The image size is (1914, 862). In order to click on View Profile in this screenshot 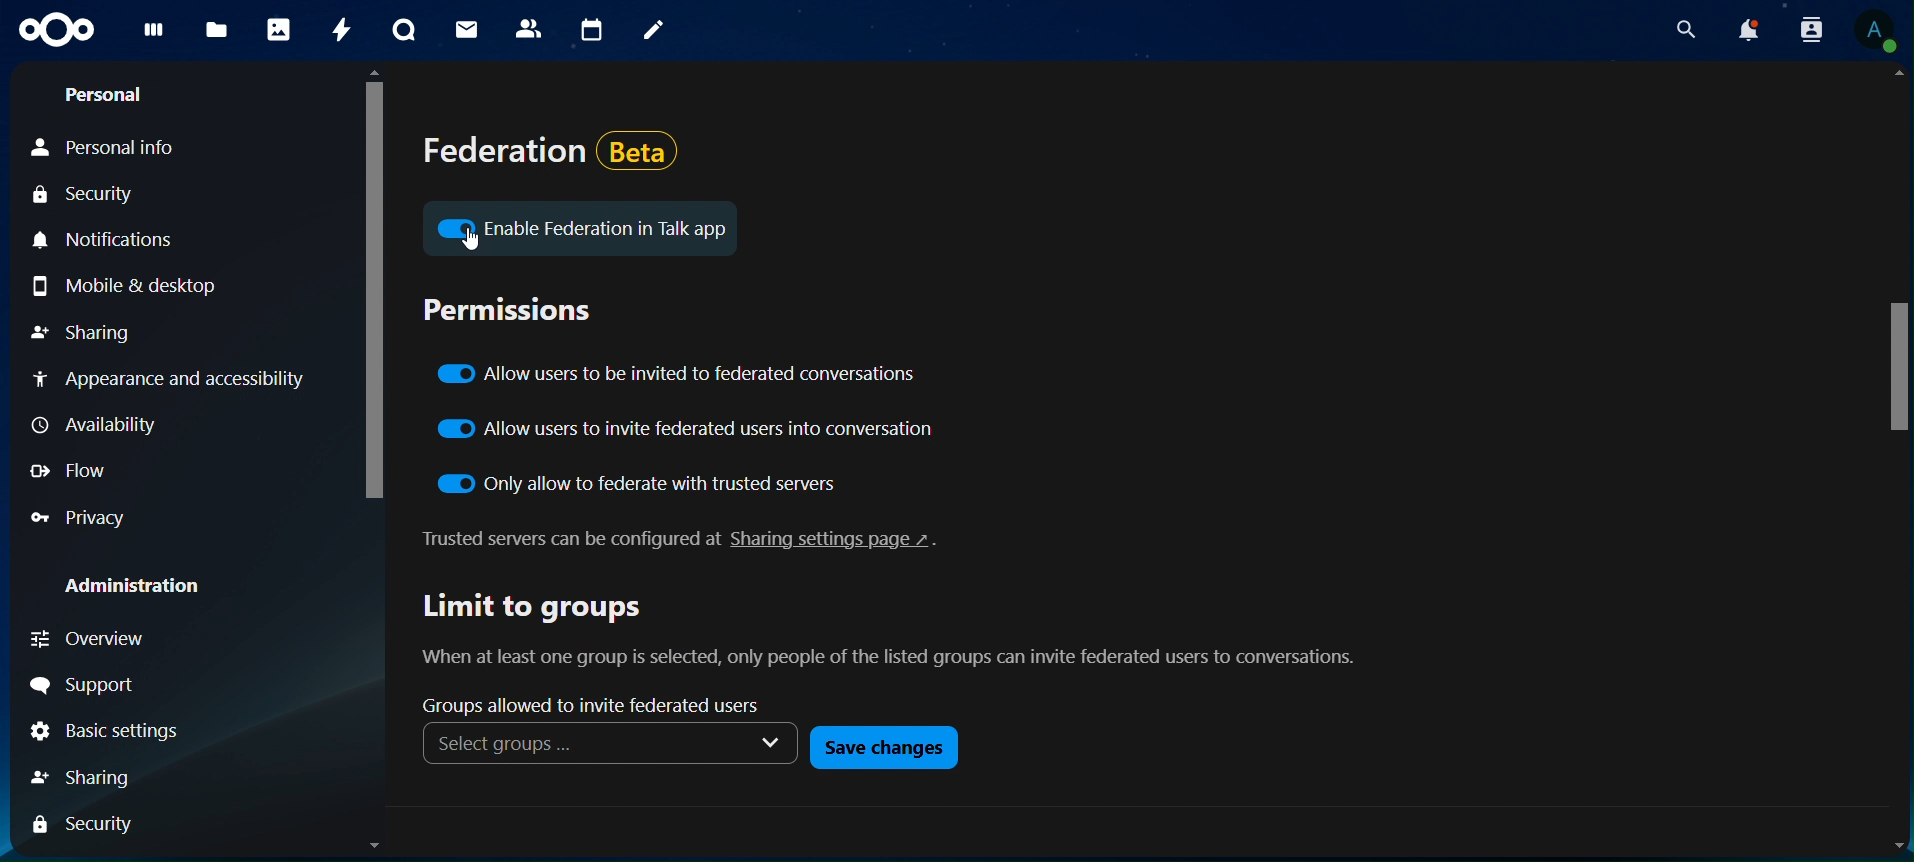, I will do `click(1876, 30)`.